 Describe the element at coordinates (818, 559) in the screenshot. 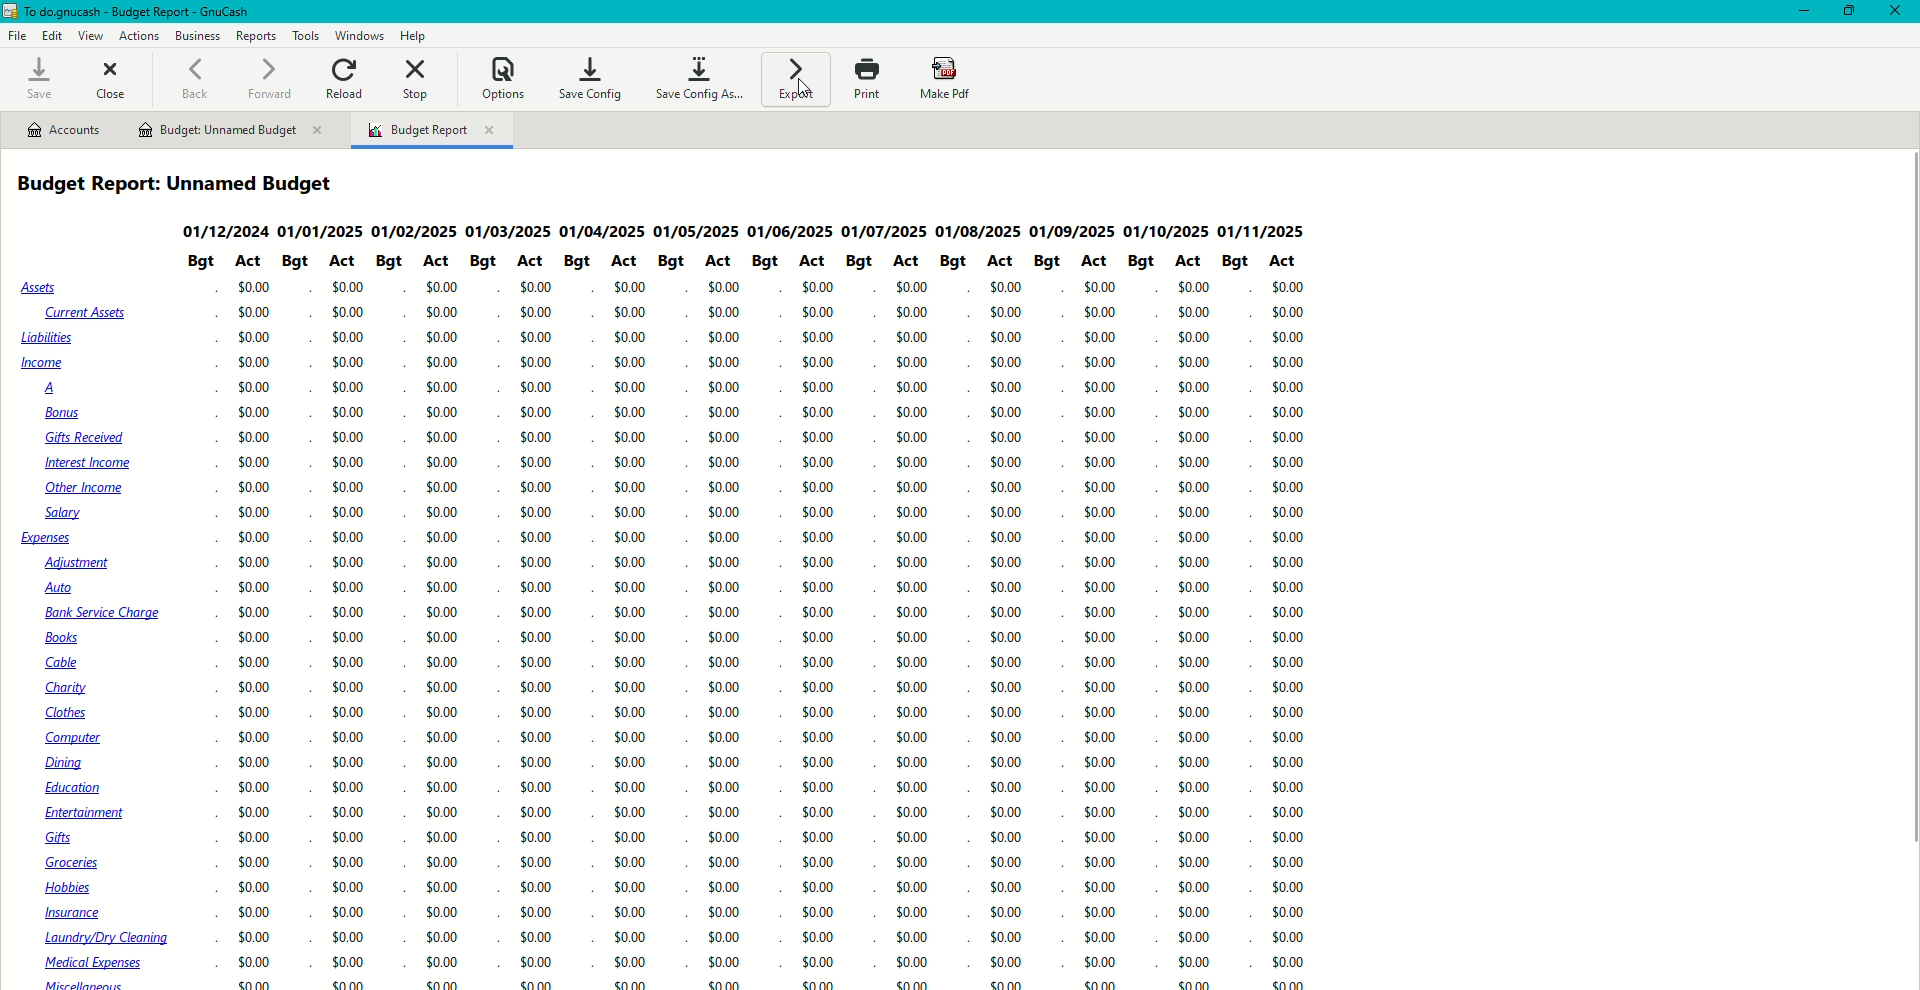

I see `$0.00` at that location.